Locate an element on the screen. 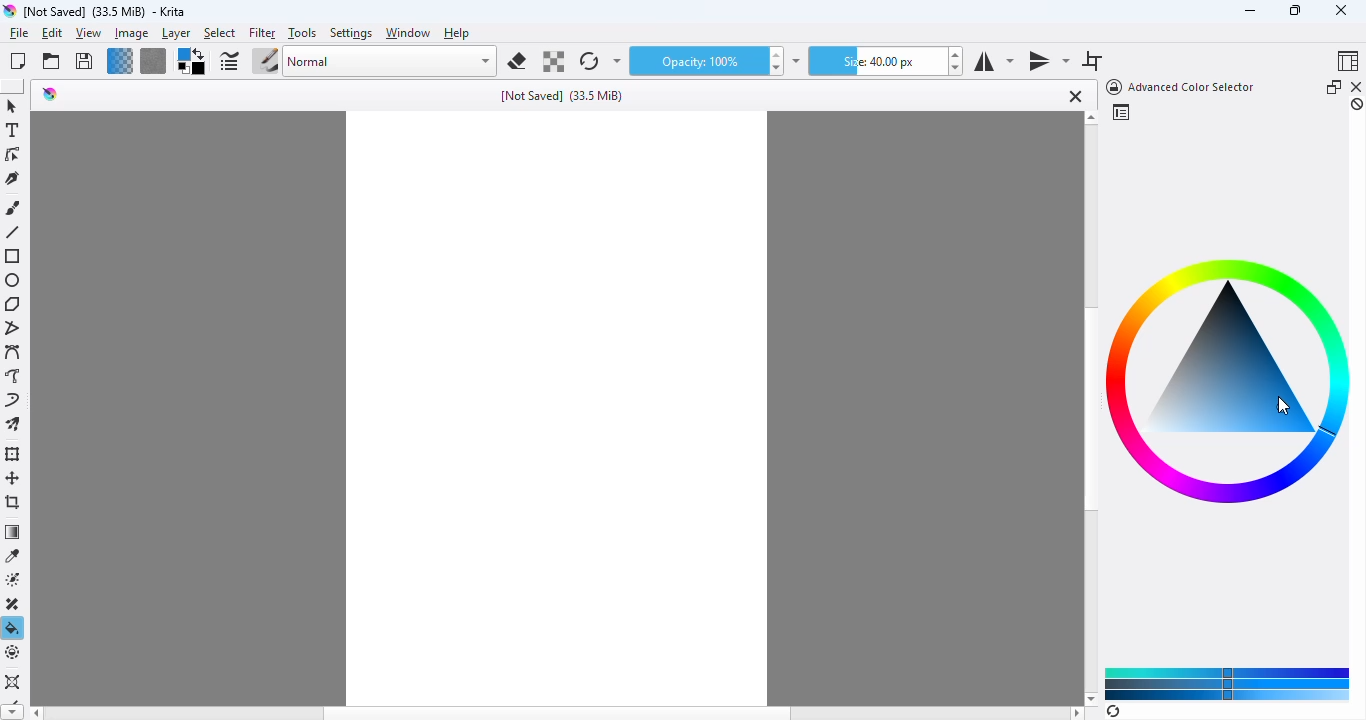 Image resolution: width=1366 pixels, height=720 pixels. draw a gradient is located at coordinates (13, 531).